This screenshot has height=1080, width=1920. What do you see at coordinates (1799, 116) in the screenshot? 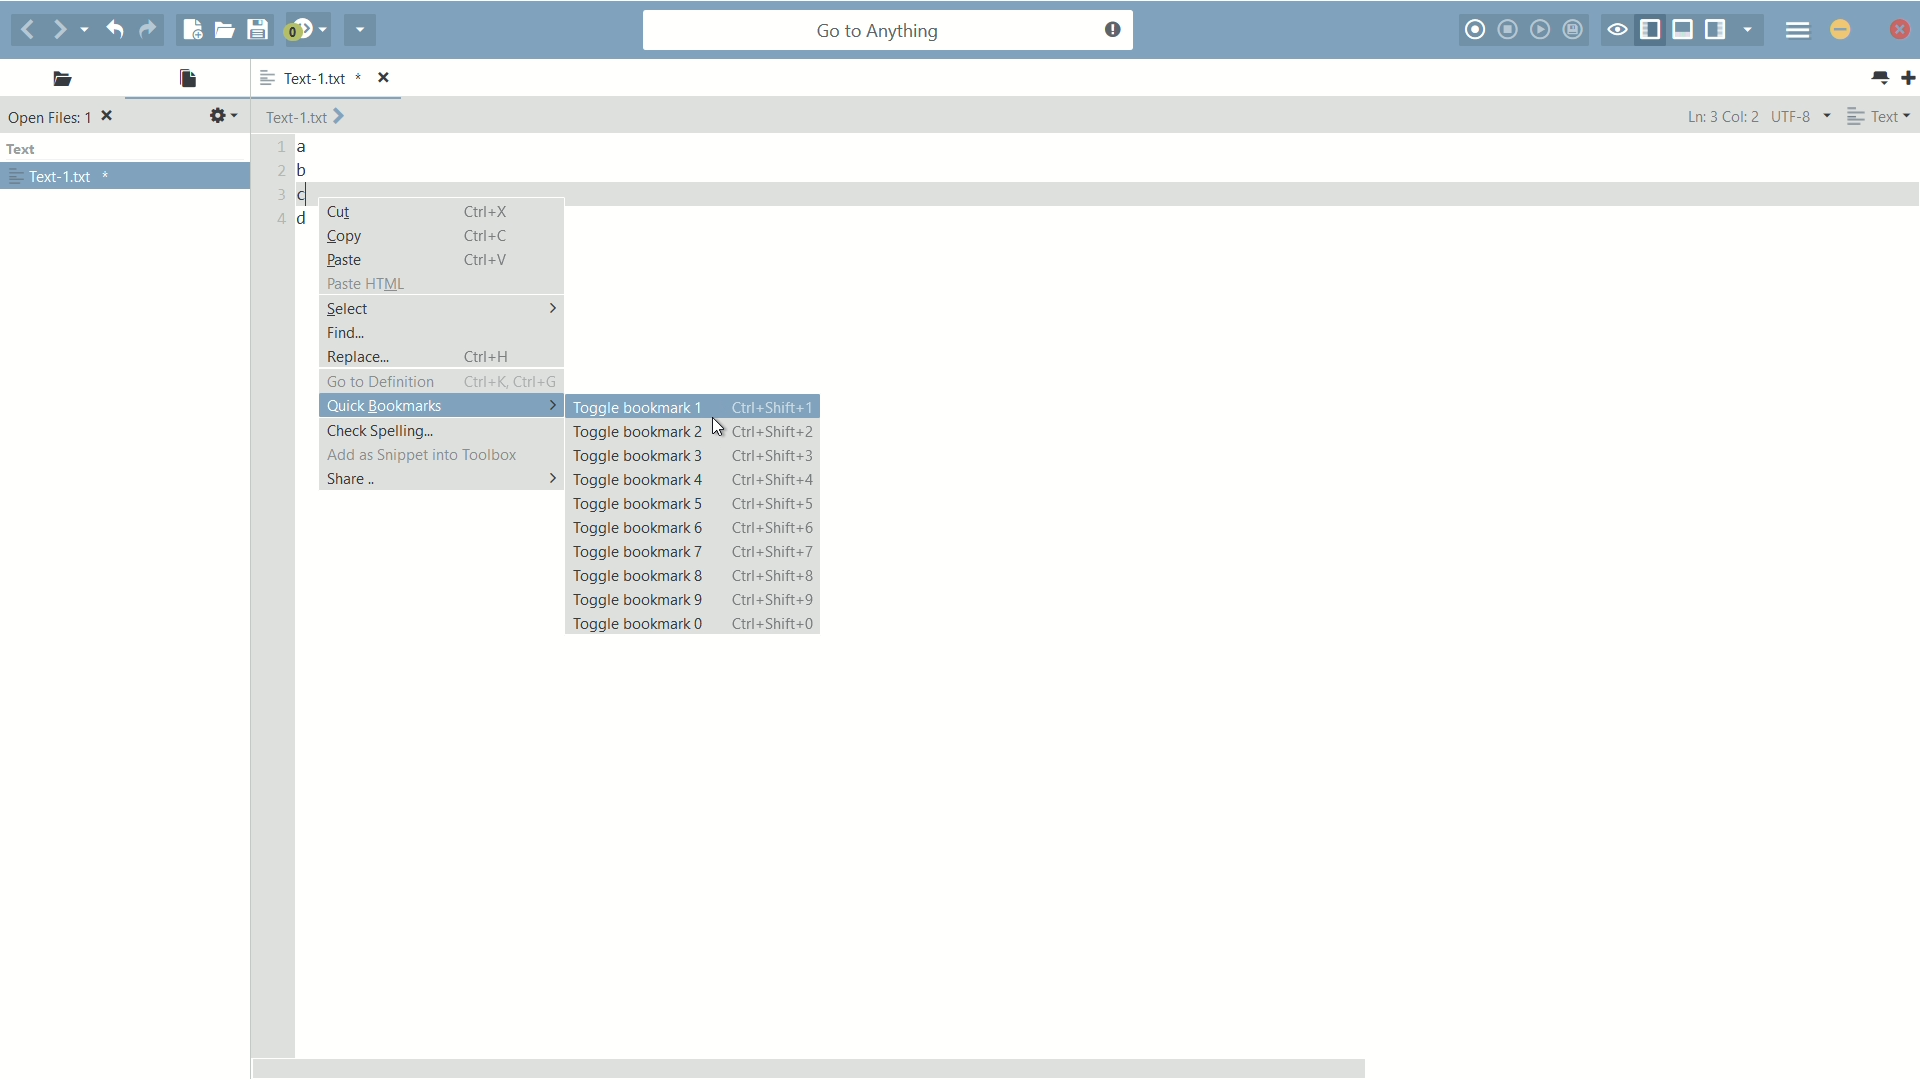
I see `UTF-8` at bounding box center [1799, 116].